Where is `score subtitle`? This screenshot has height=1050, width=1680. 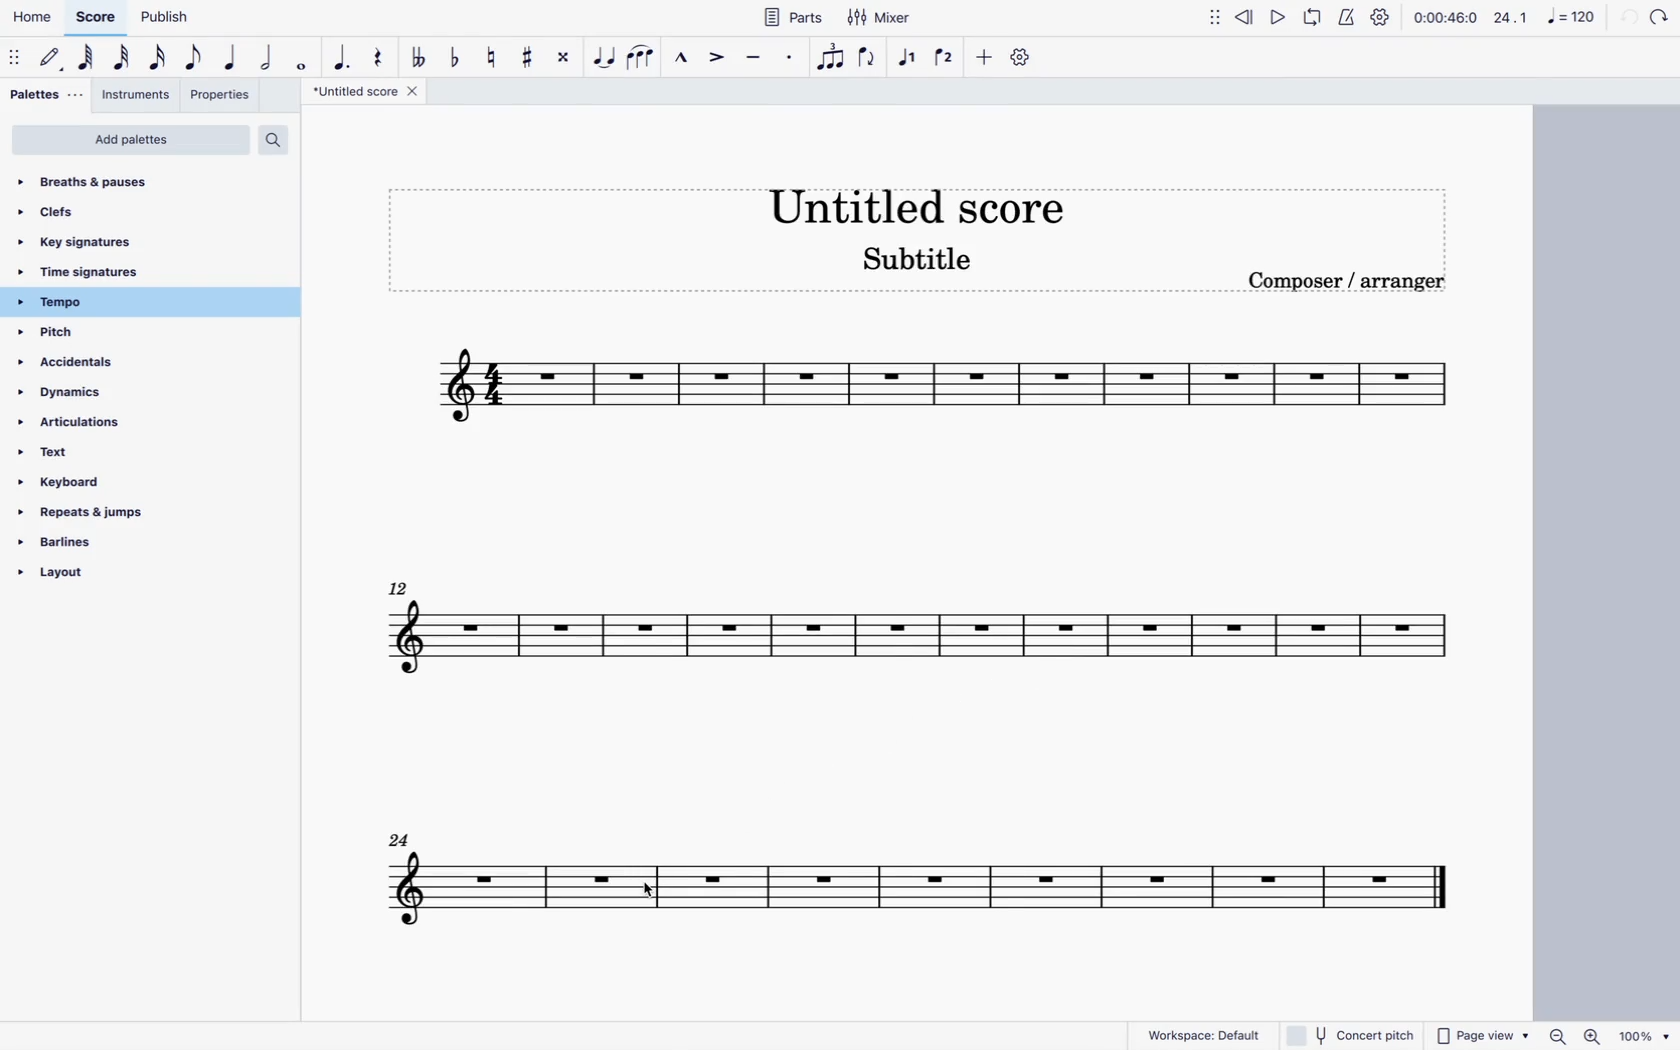
score subtitle is located at coordinates (924, 261).